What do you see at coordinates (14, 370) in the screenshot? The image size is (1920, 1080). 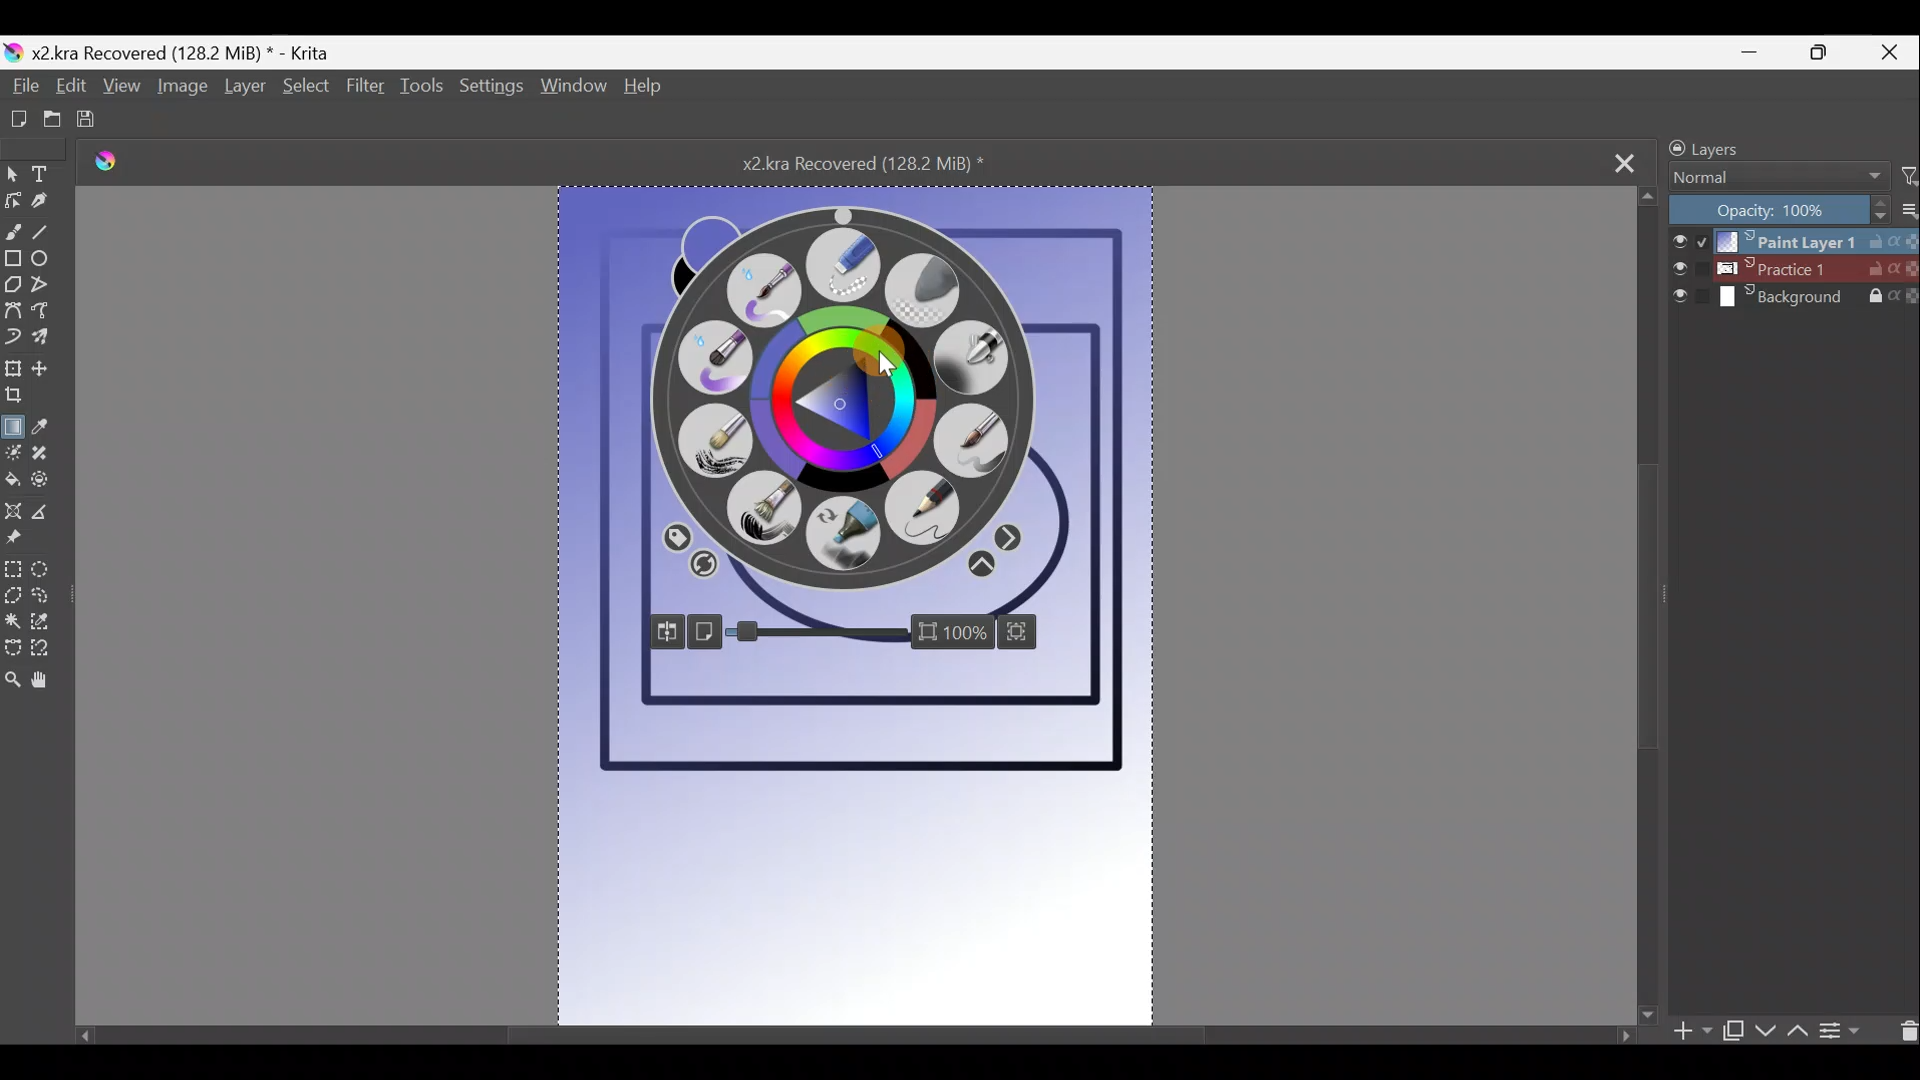 I see `Transform a layer/selection` at bounding box center [14, 370].